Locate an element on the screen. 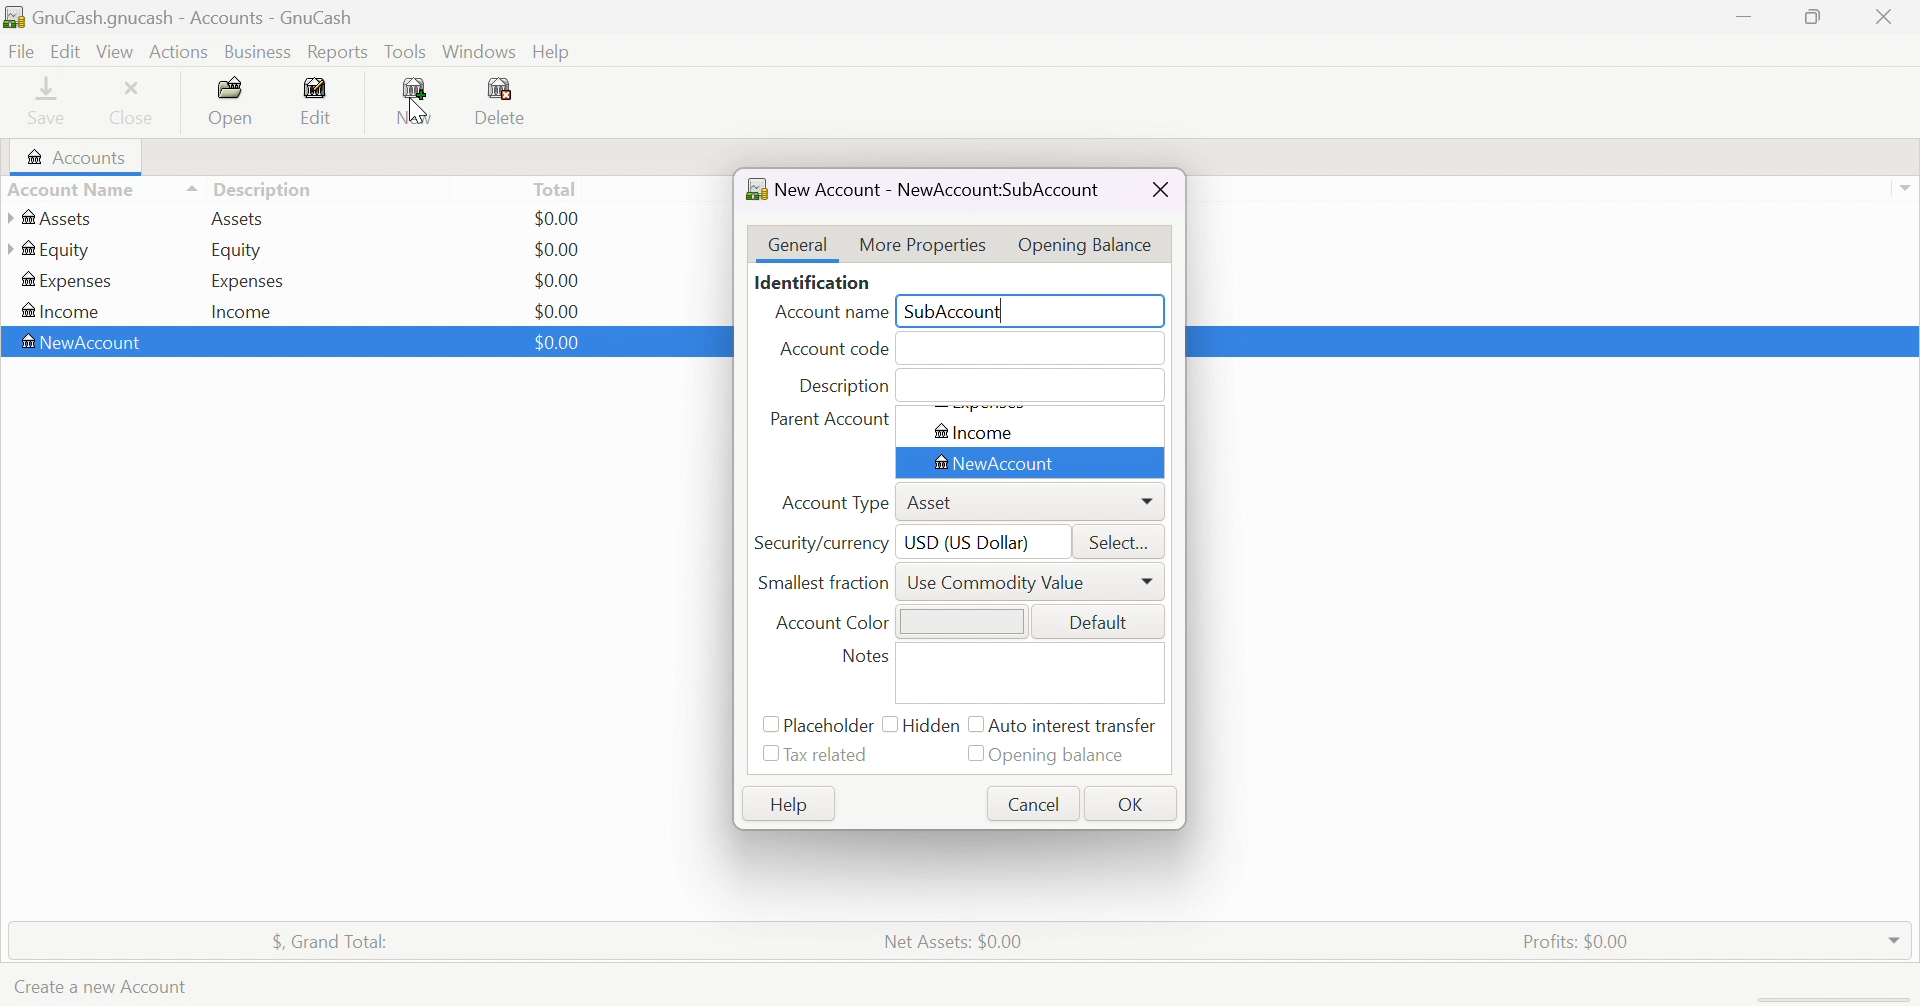 Image resolution: width=1920 pixels, height=1006 pixels. $, Grand Total: is located at coordinates (328, 941).